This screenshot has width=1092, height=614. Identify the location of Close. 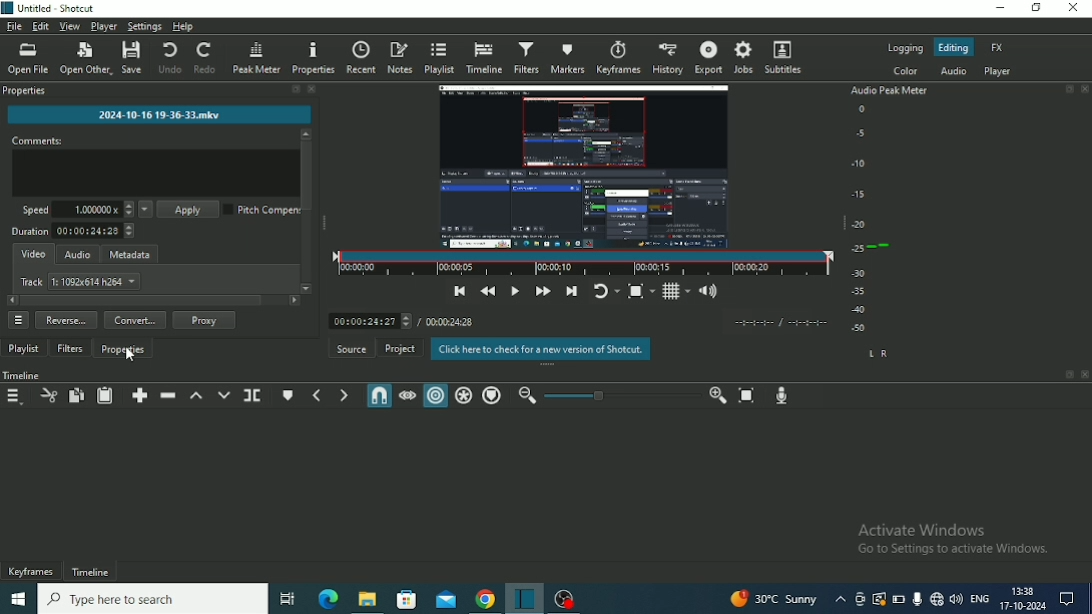
(1085, 89).